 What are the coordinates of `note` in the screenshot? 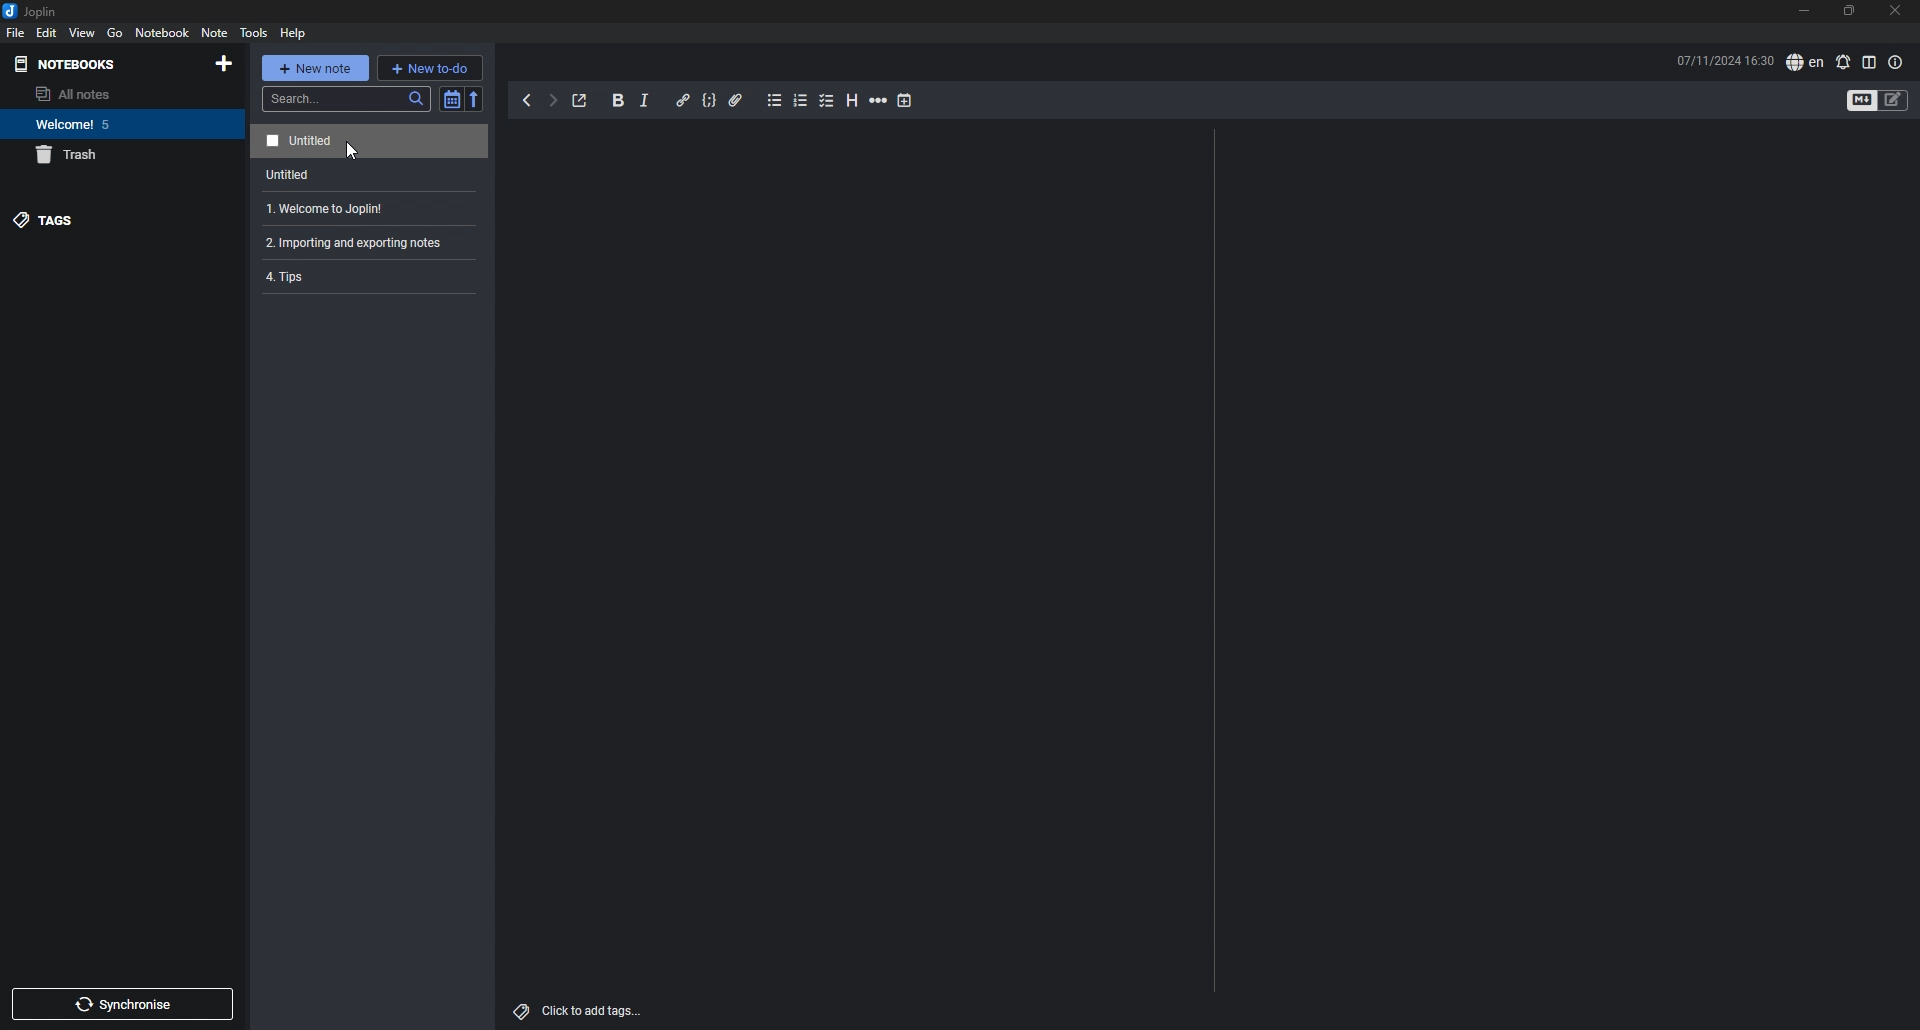 It's located at (365, 175).